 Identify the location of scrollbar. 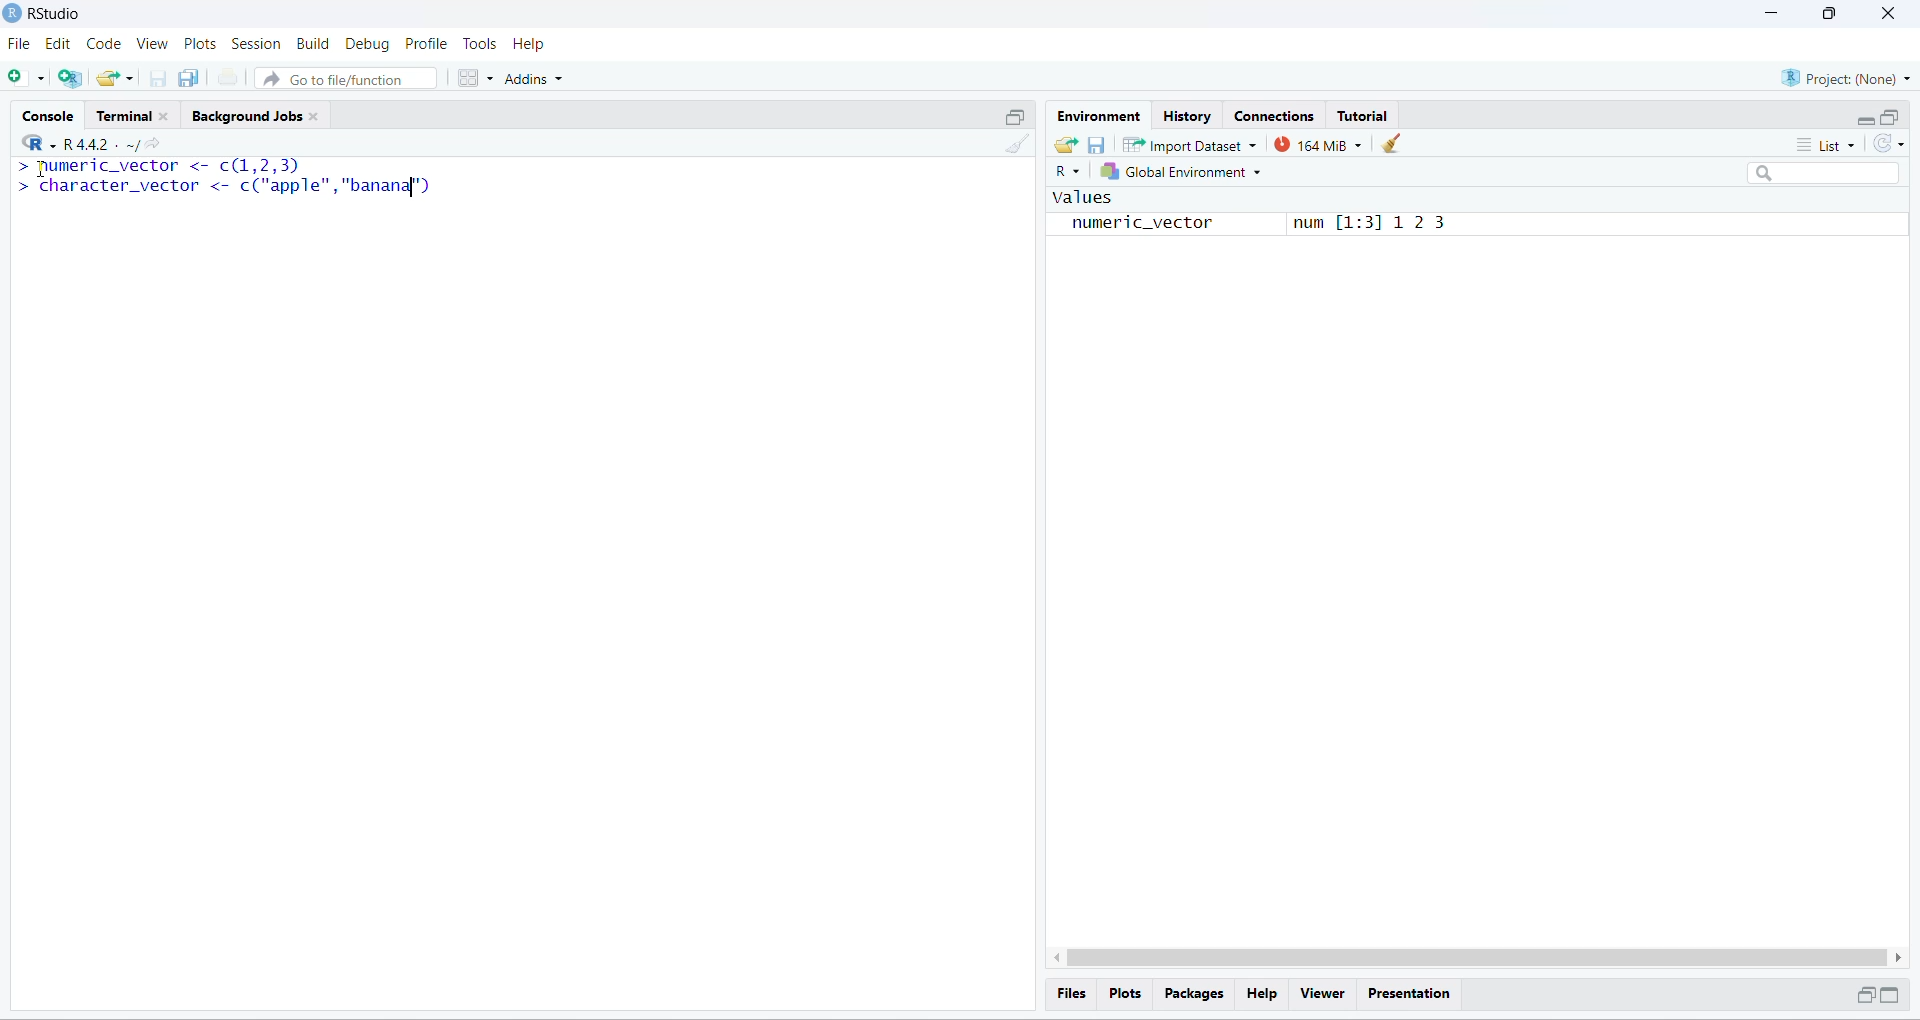
(1478, 958).